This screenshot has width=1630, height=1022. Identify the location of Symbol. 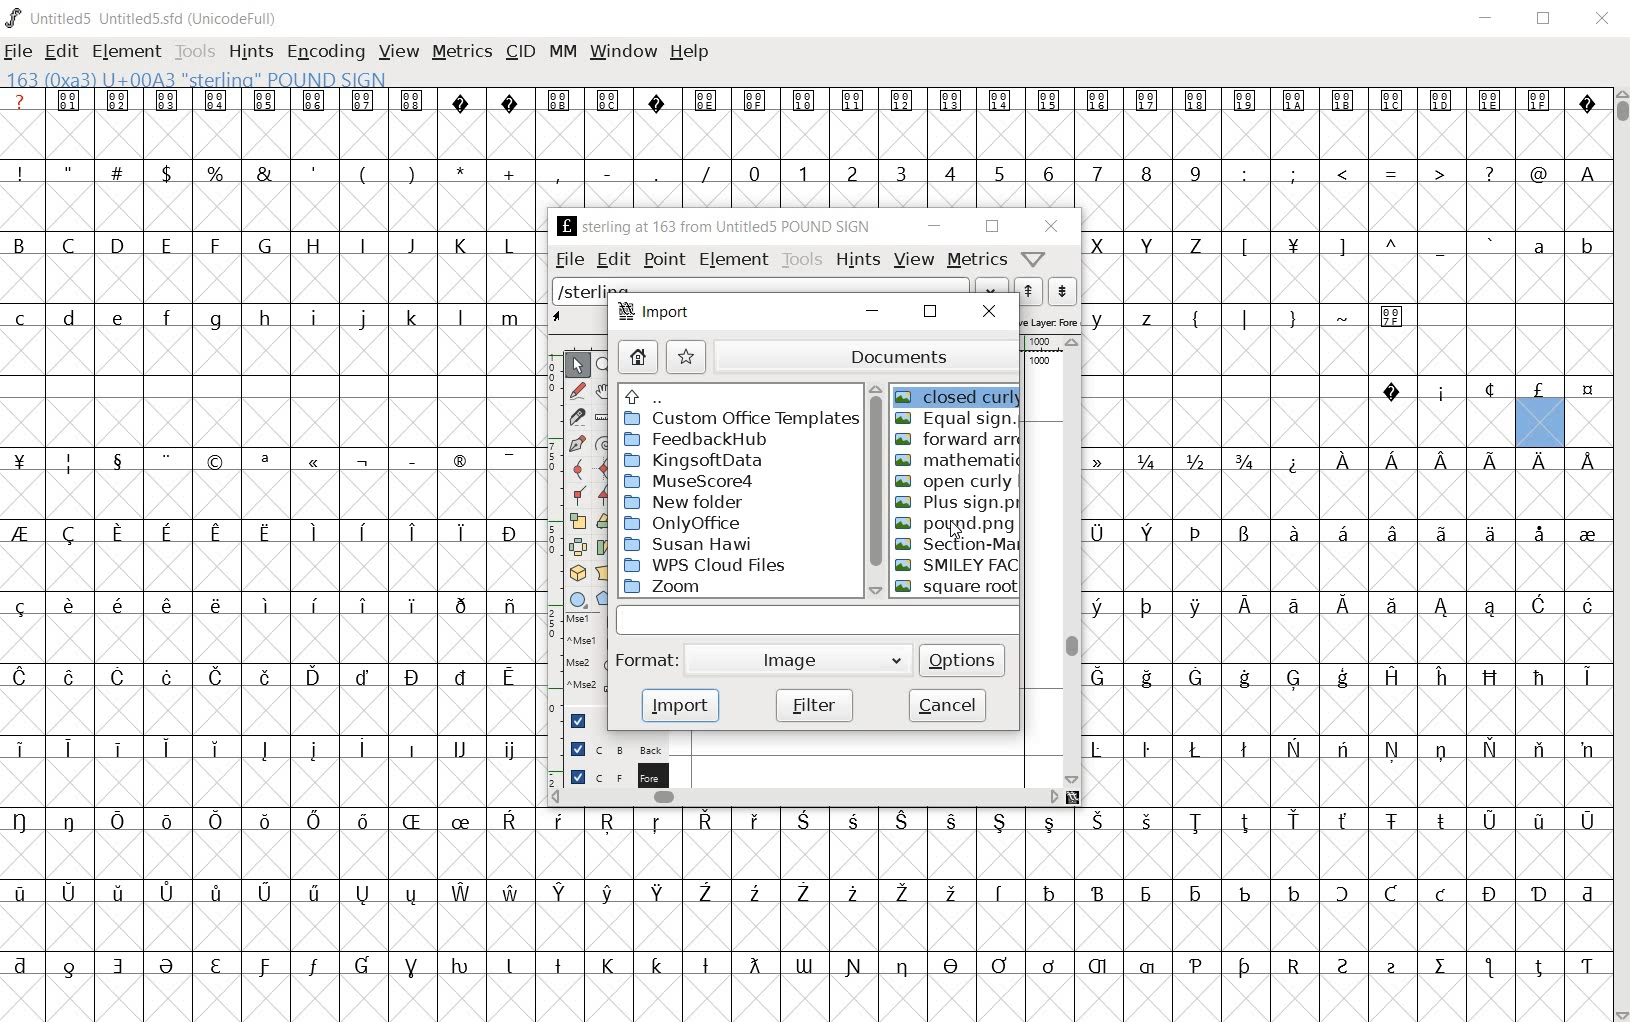
(1148, 967).